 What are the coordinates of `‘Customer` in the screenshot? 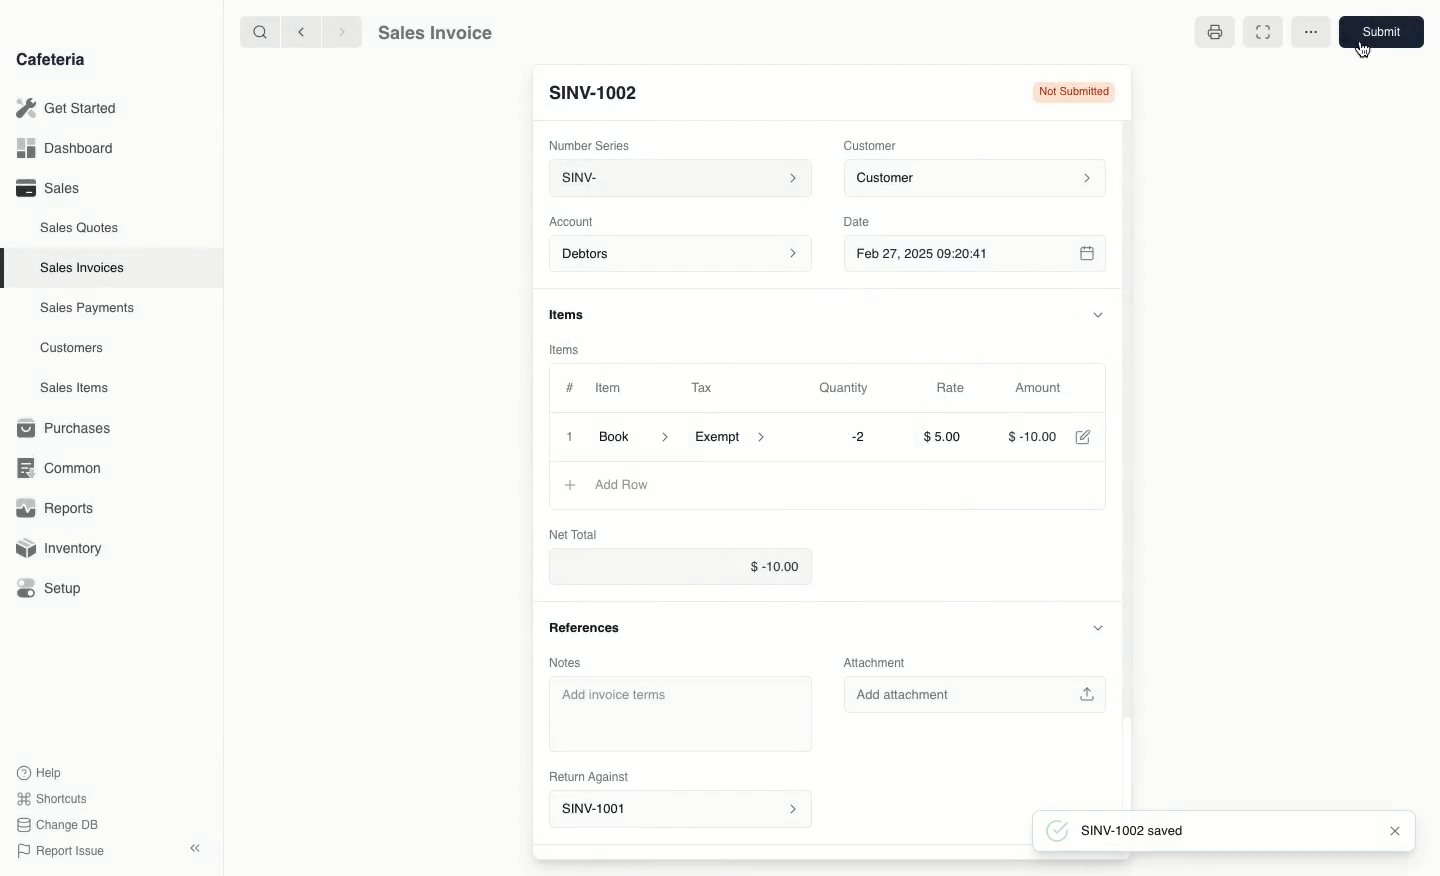 It's located at (874, 146).